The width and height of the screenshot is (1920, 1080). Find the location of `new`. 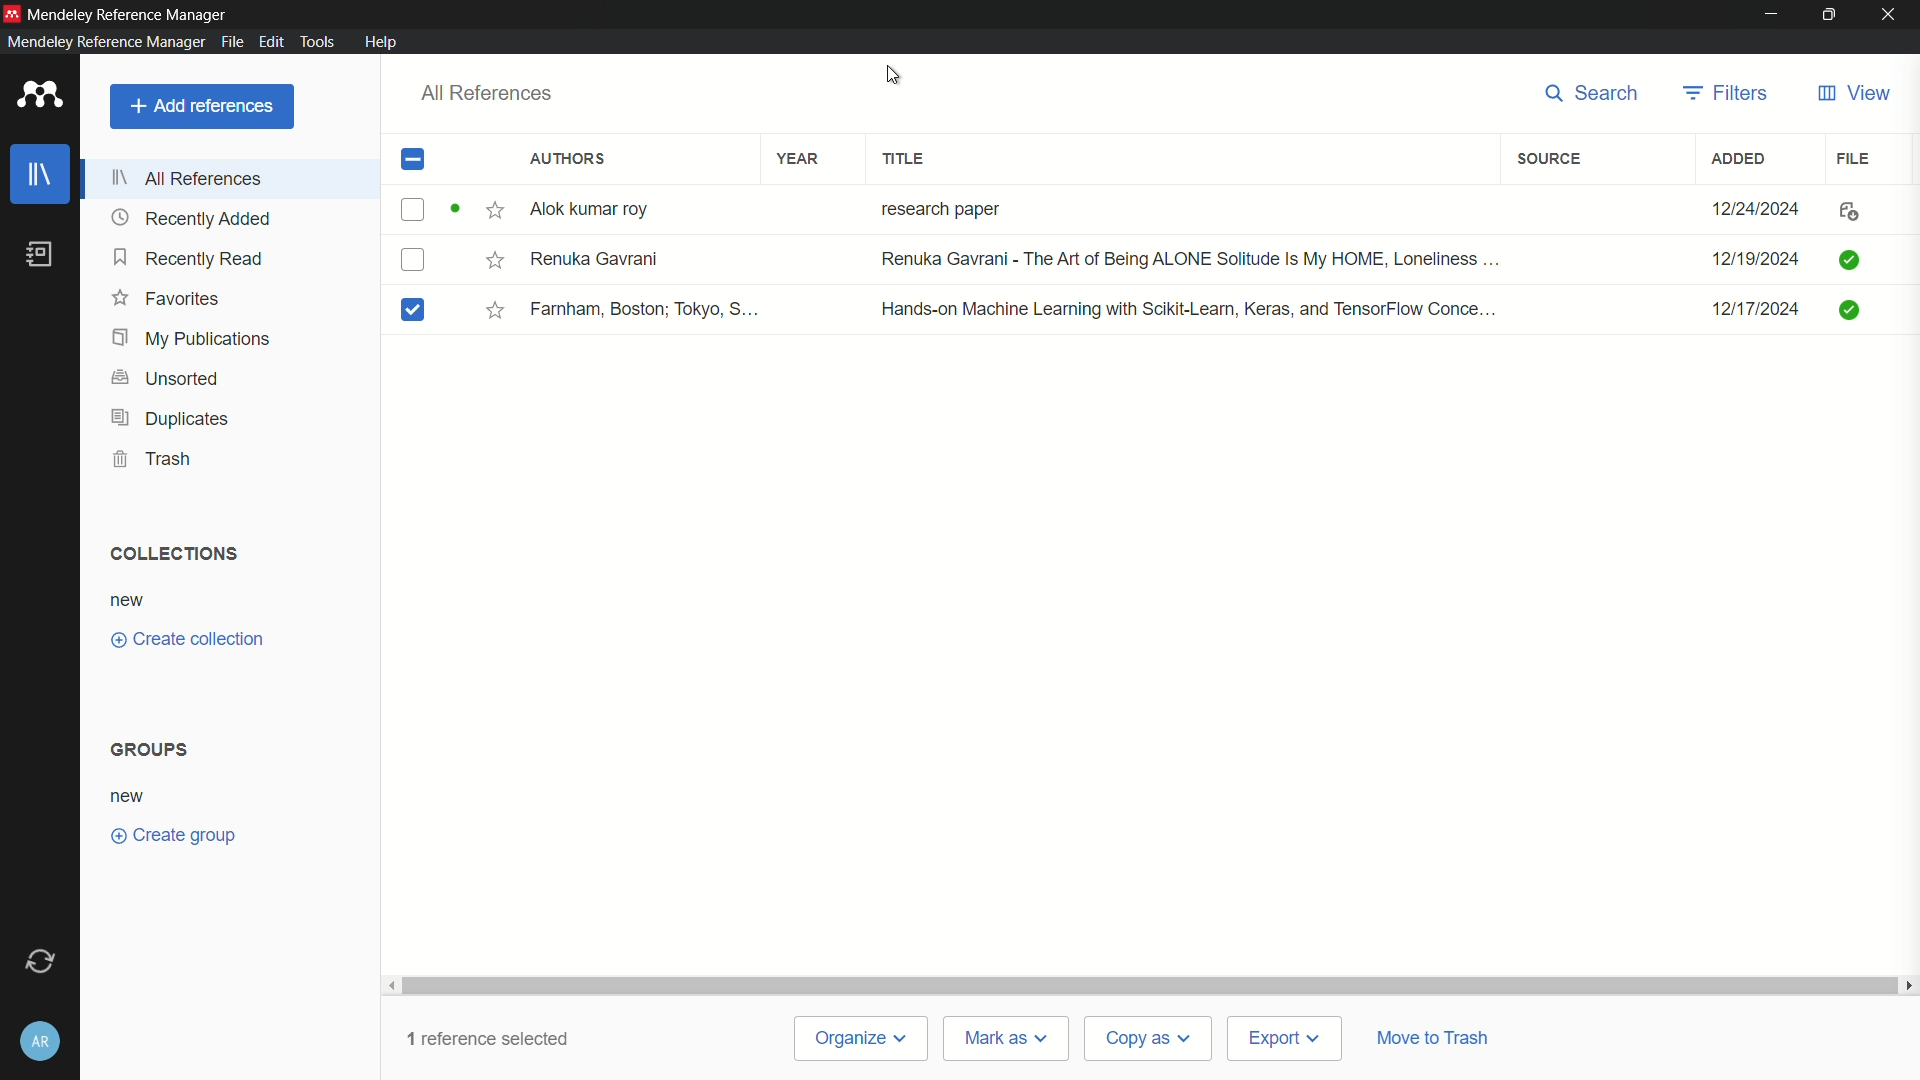

new is located at coordinates (131, 602).